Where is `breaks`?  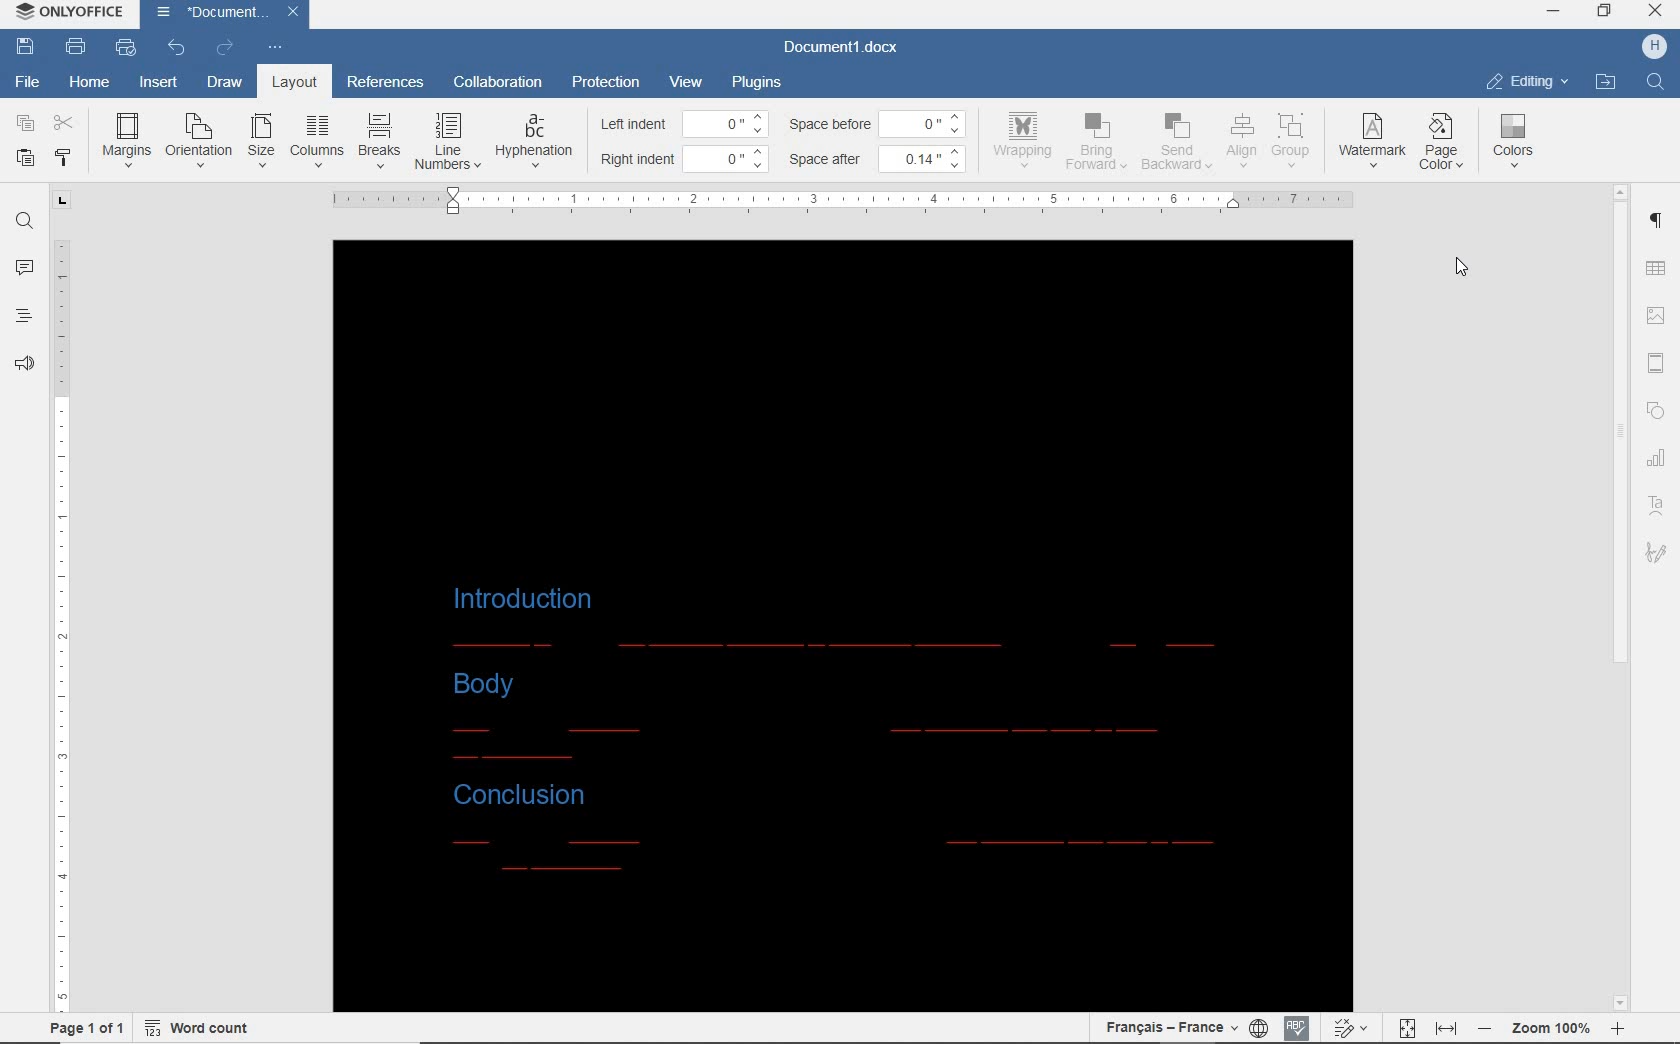 breaks is located at coordinates (379, 142).